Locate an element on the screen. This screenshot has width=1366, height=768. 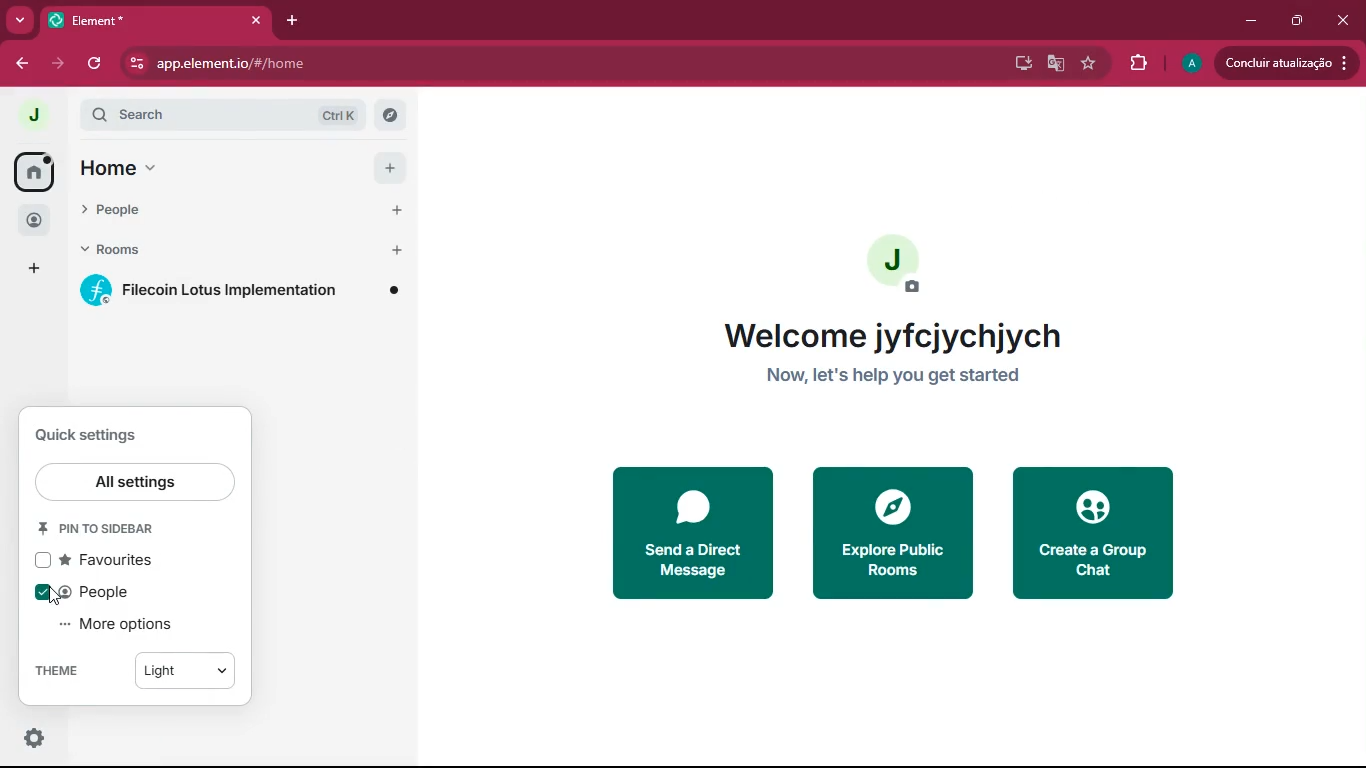
light is located at coordinates (184, 672).